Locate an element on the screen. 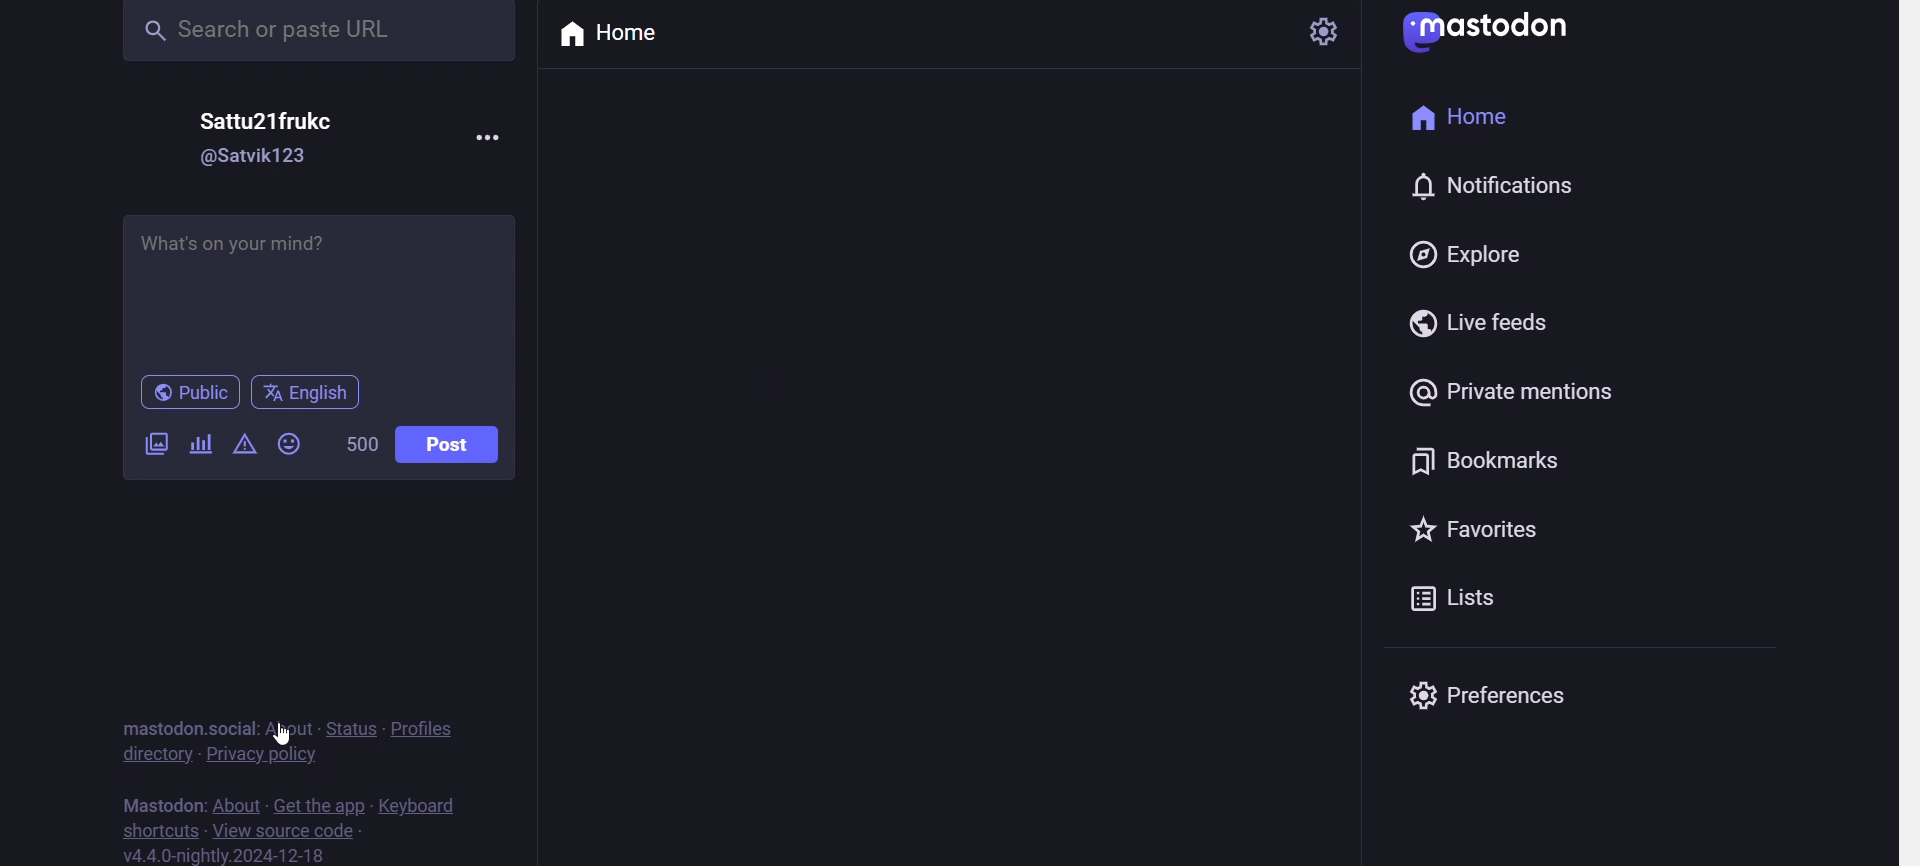 This screenshot has width=1920, height=866. live feed is located at coordinates (1500, 328).